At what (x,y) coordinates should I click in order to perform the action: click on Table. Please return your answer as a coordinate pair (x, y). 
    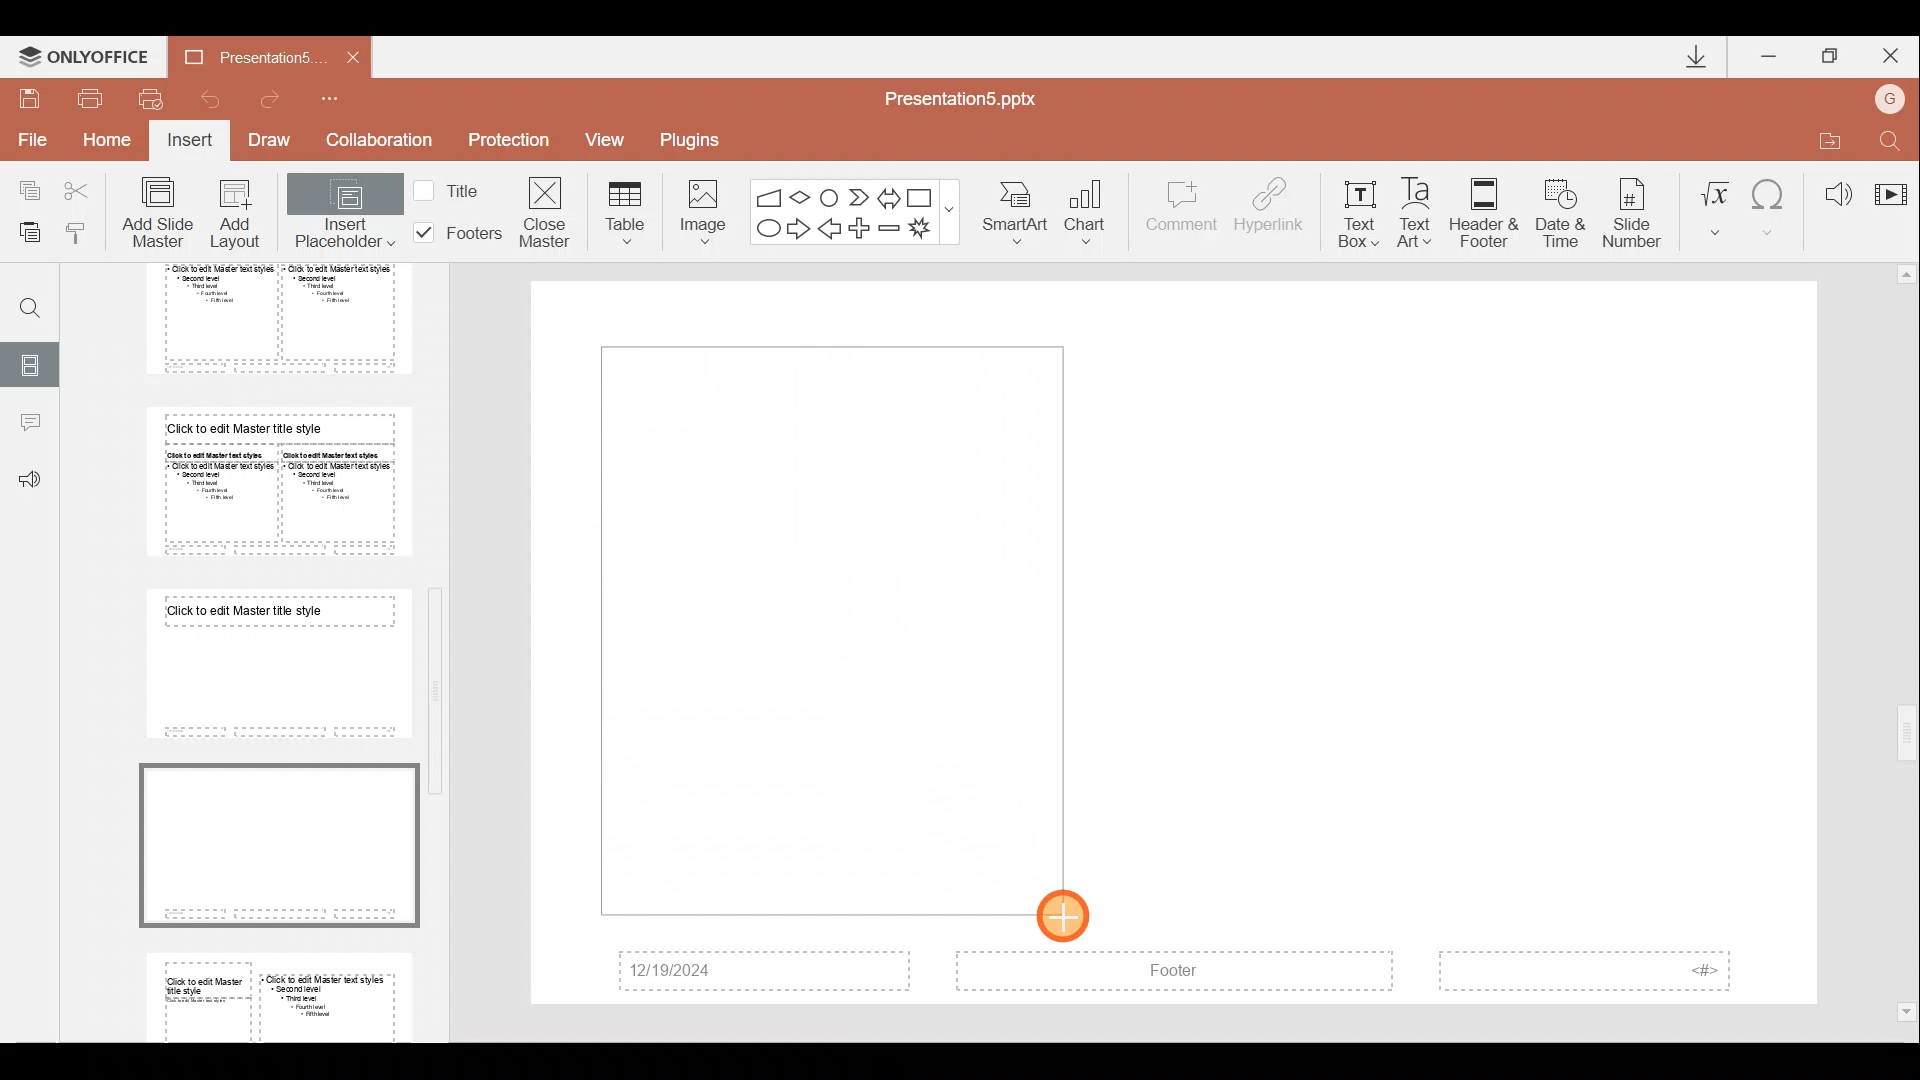
    Looking at the image, I should click on (622, 211).